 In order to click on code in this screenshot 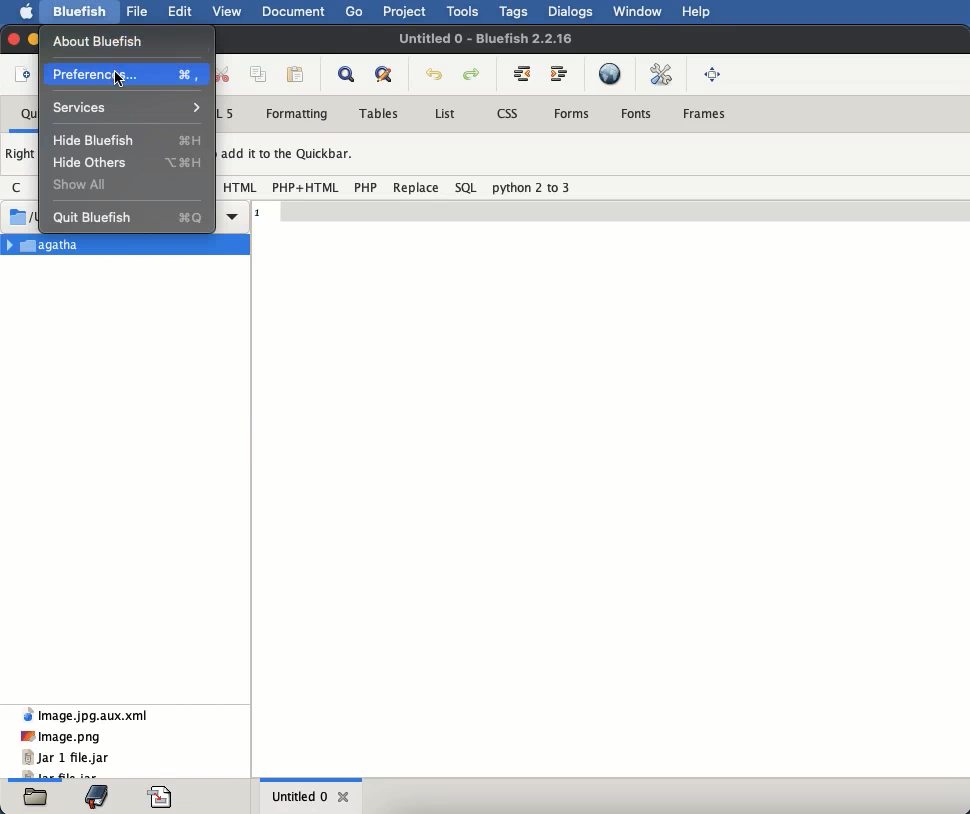, I will do `click(162, 797)`.